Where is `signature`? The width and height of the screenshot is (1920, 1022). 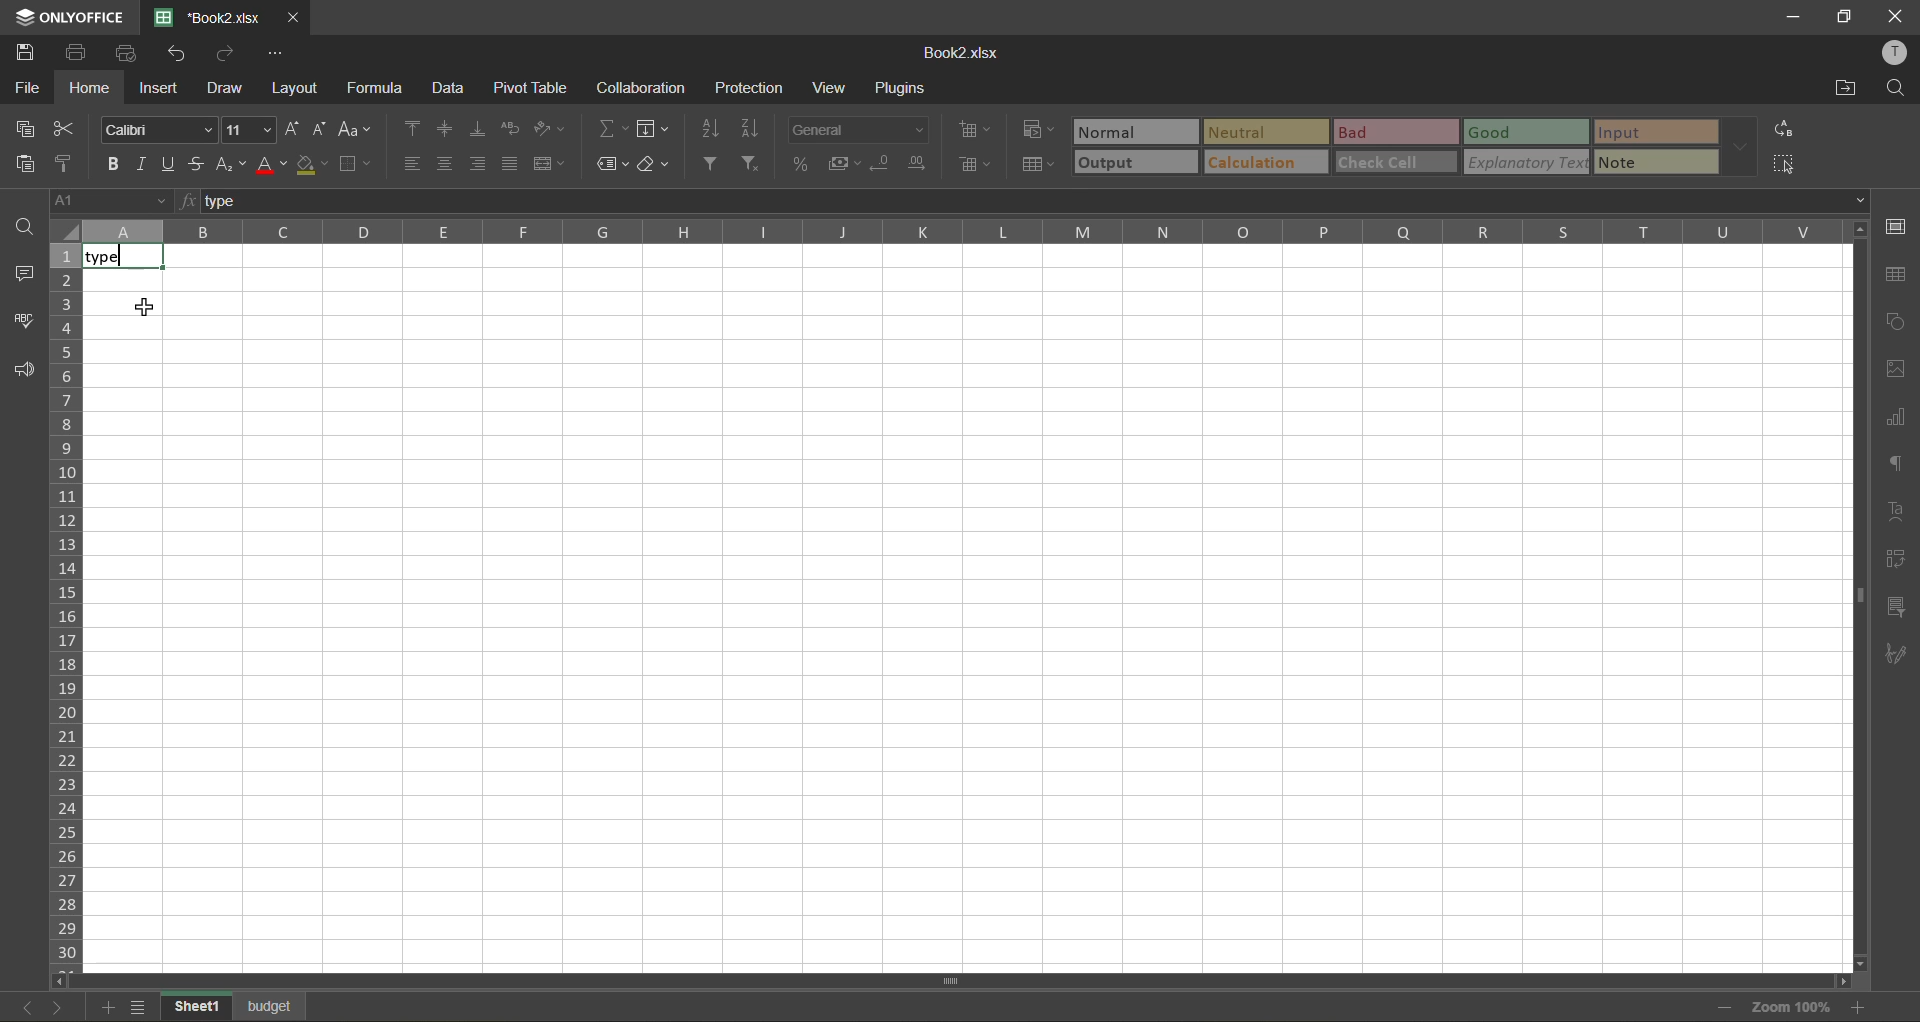
signature is located at coordinates (1897, 658).